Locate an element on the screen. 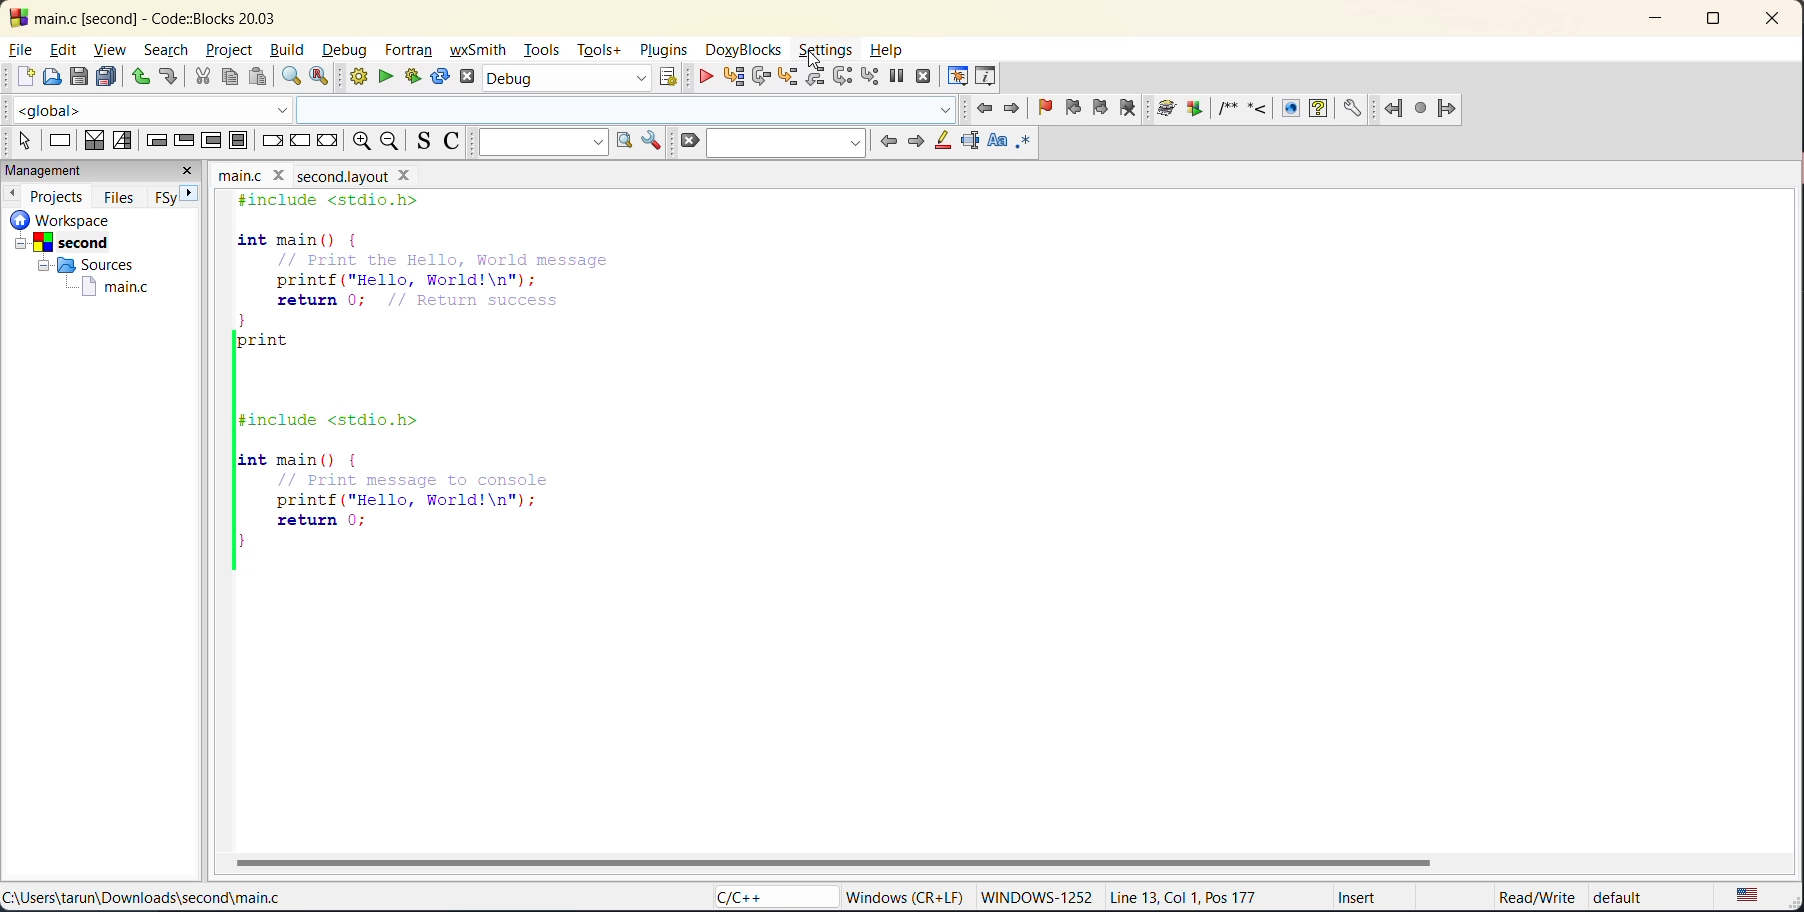  next instruction is located at coordinates (842, 79).